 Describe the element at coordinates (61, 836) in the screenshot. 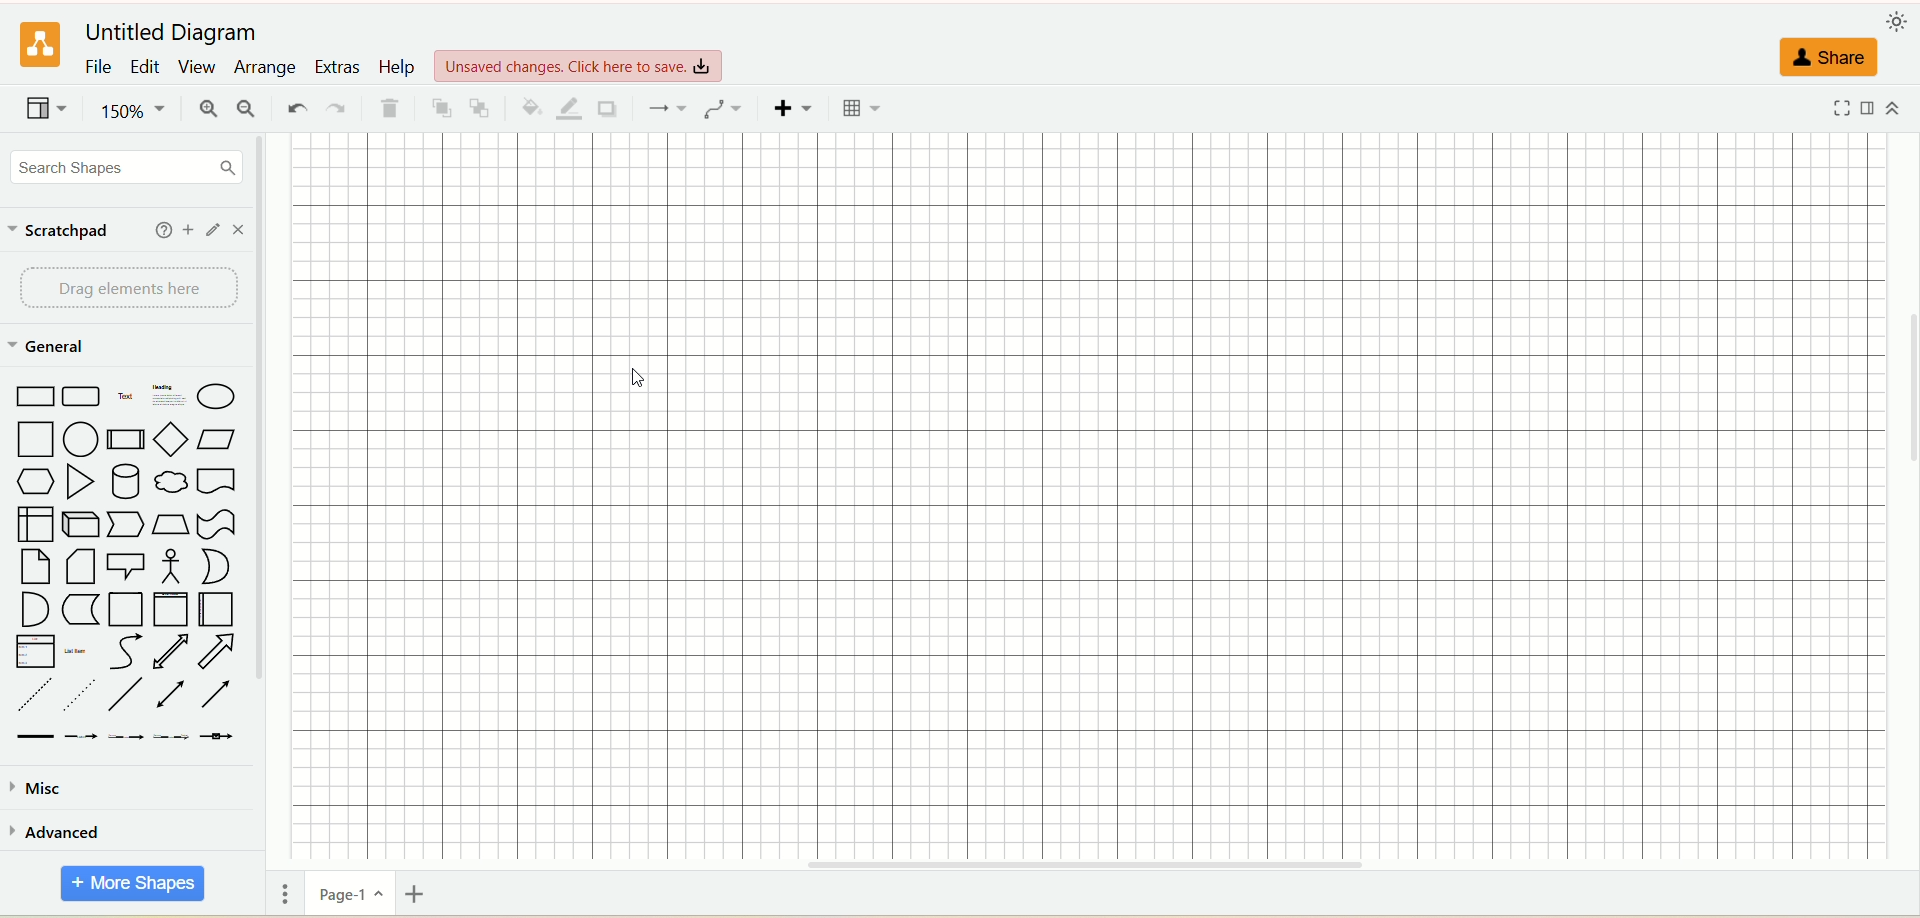

I see `advanced` at that location.